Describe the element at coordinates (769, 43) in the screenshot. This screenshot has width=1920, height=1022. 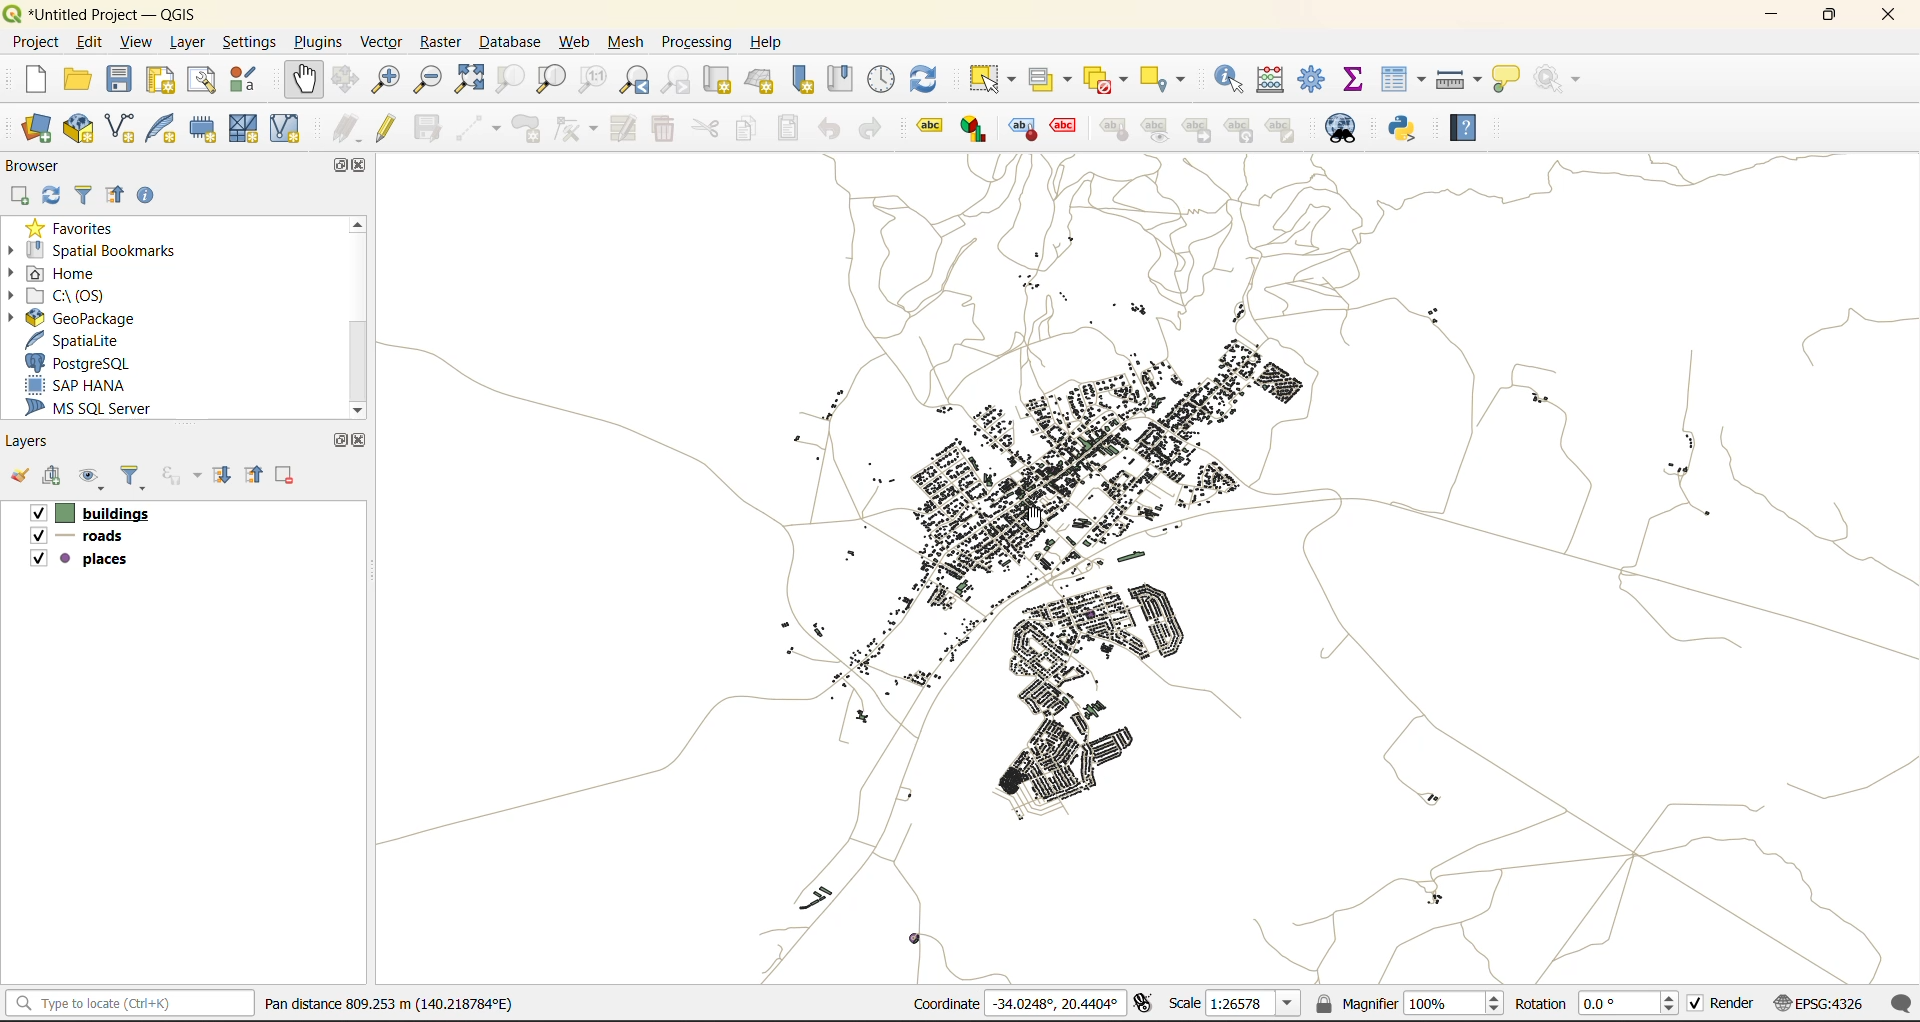
I see `help` at that location.